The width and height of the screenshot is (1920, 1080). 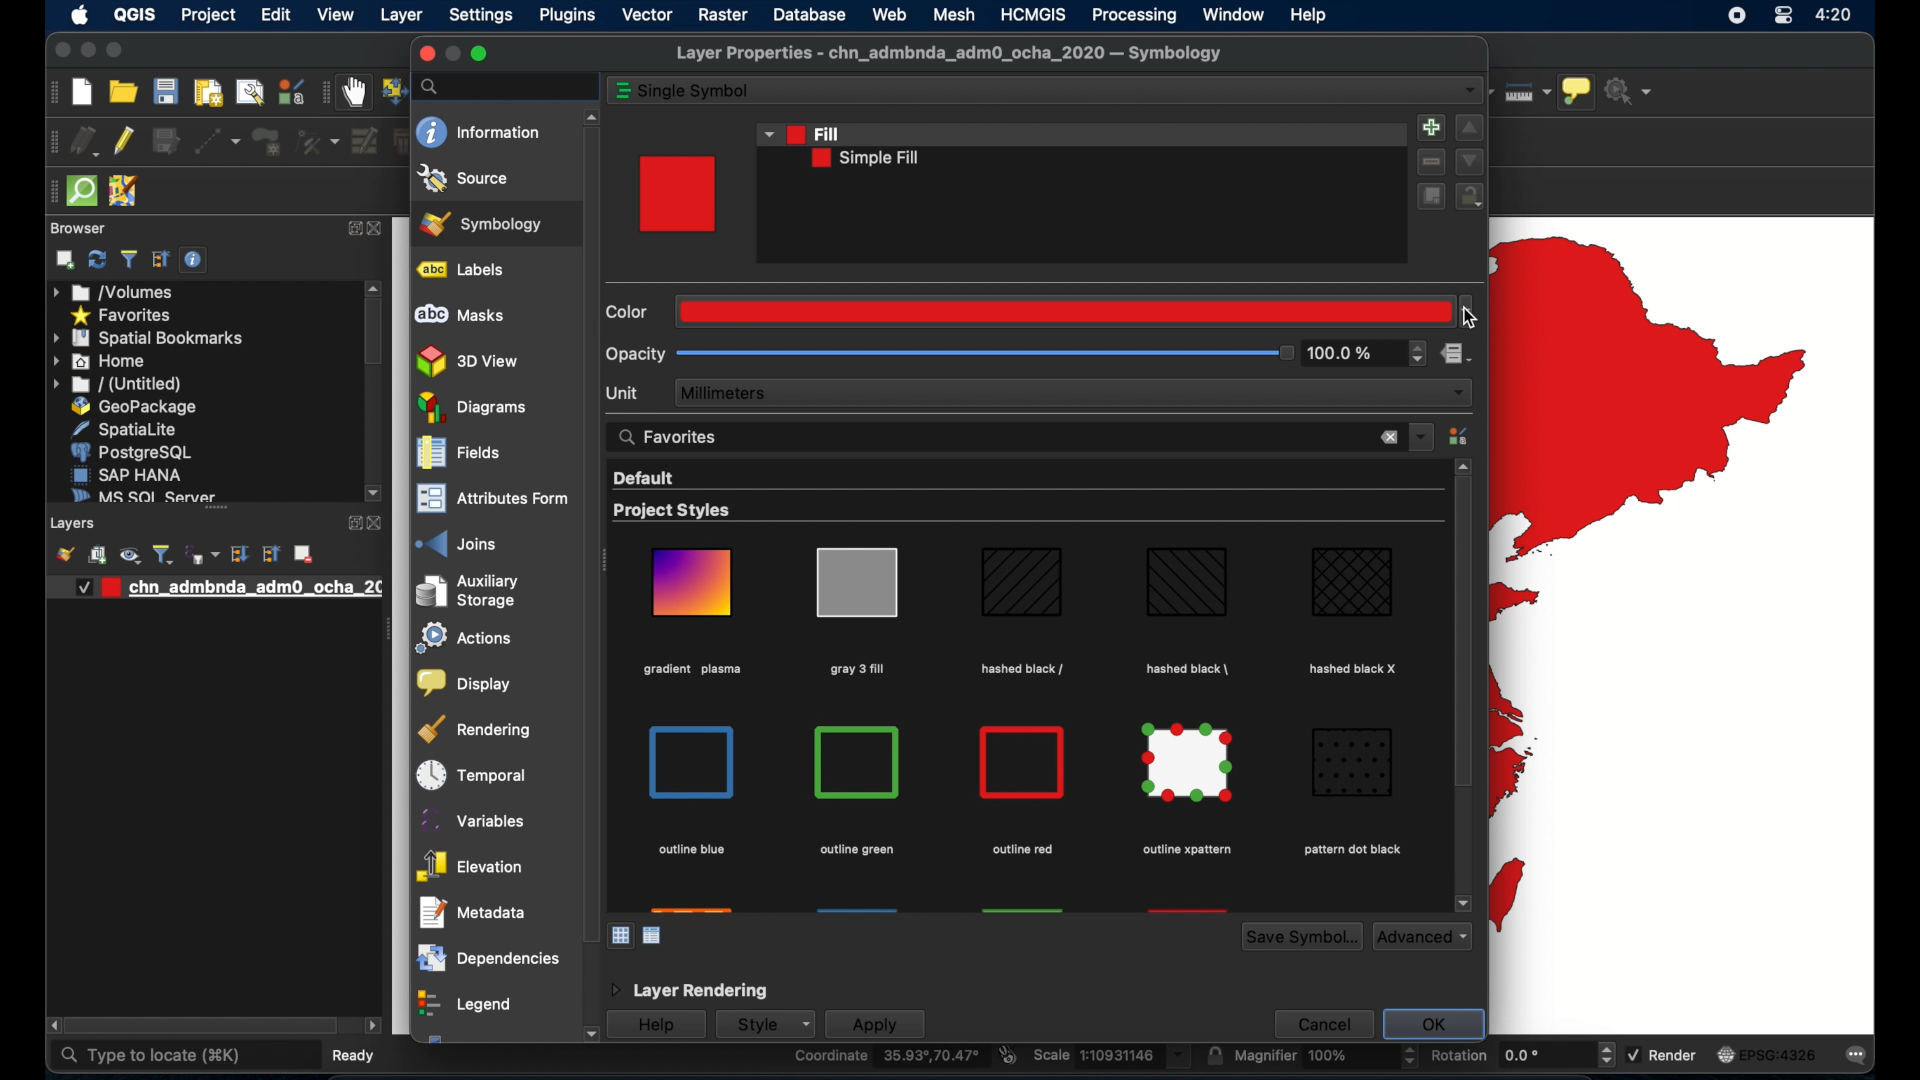 I want to click on outline blue, so click(x=691, y=851).